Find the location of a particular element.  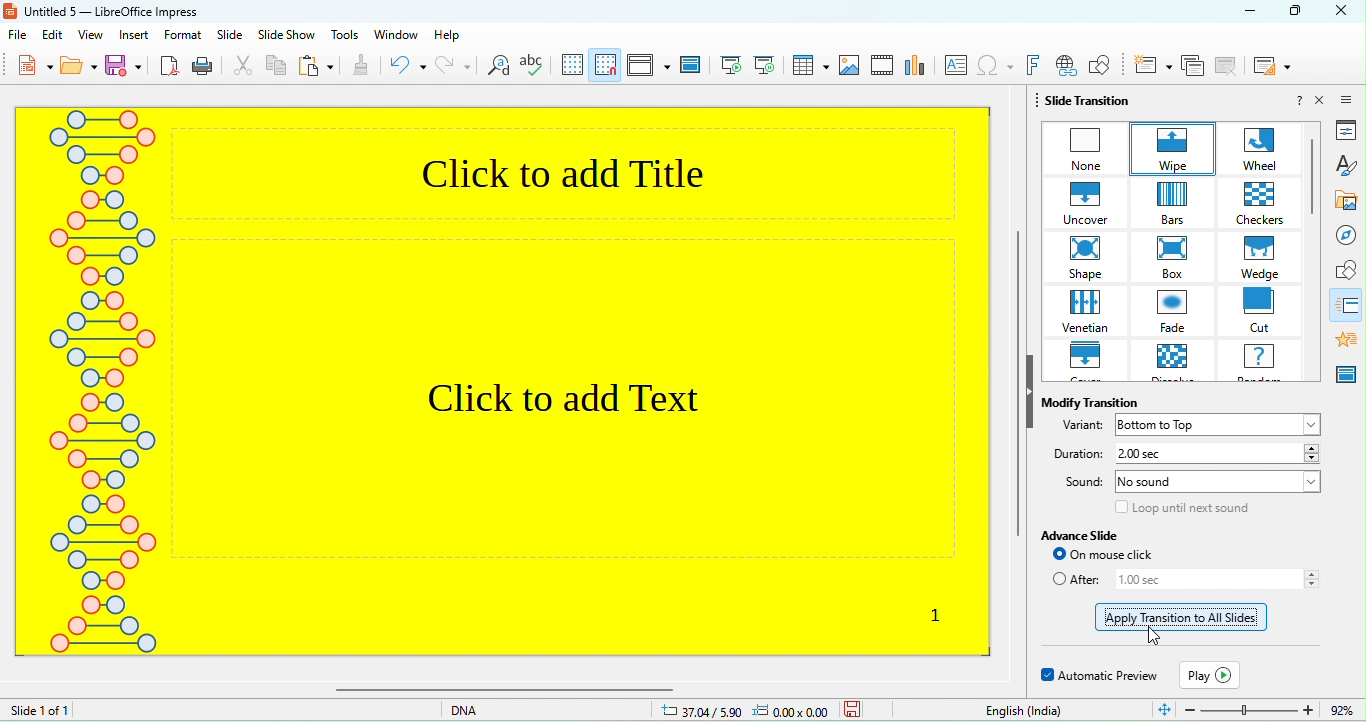

display grid is located at coordinates (569, 67).